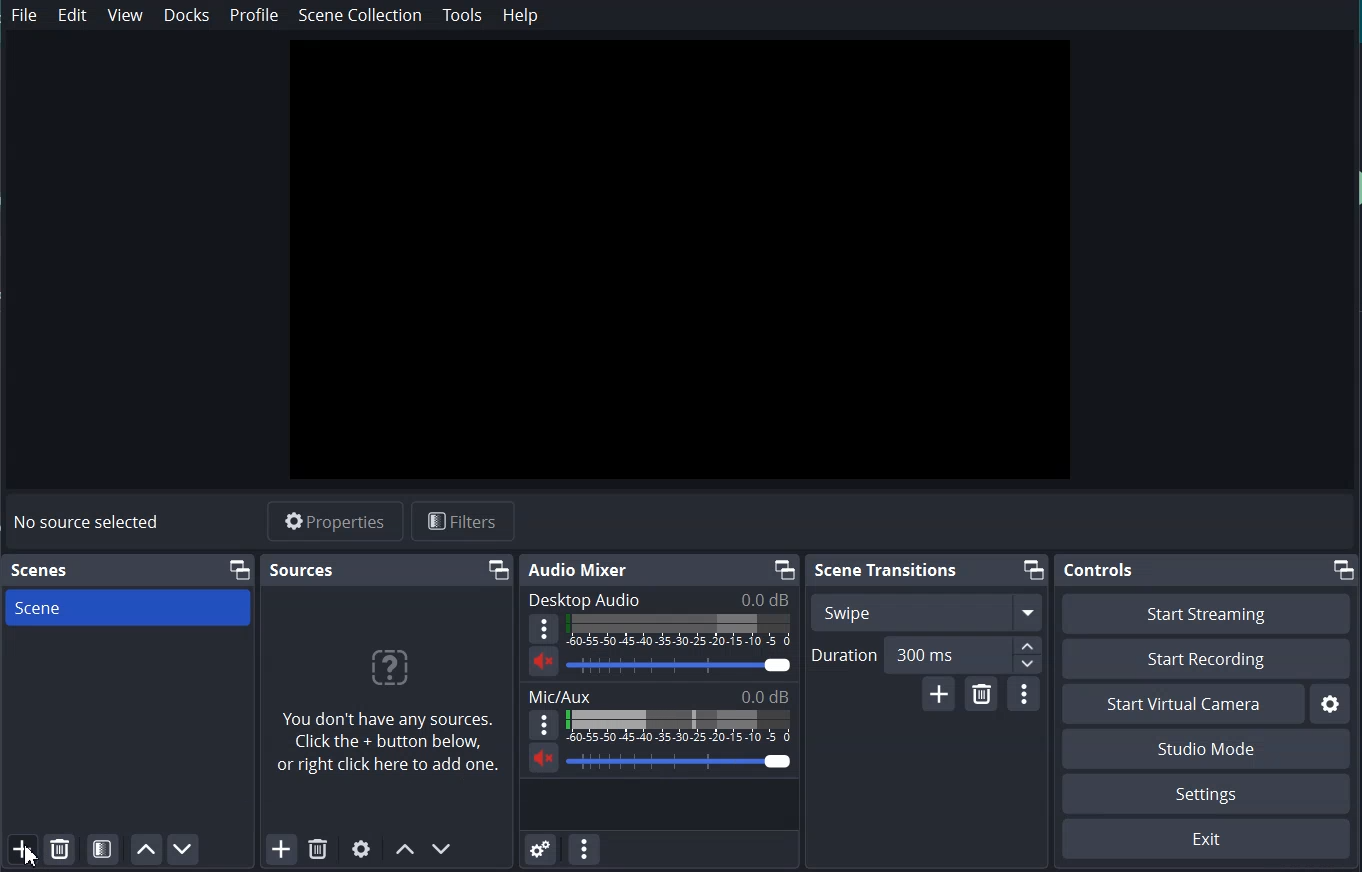 This screenshot has height=872, width=1362. Describe the element at coordinates (146, 849) in the screenshot. I see `Move Scene Up` at that location.